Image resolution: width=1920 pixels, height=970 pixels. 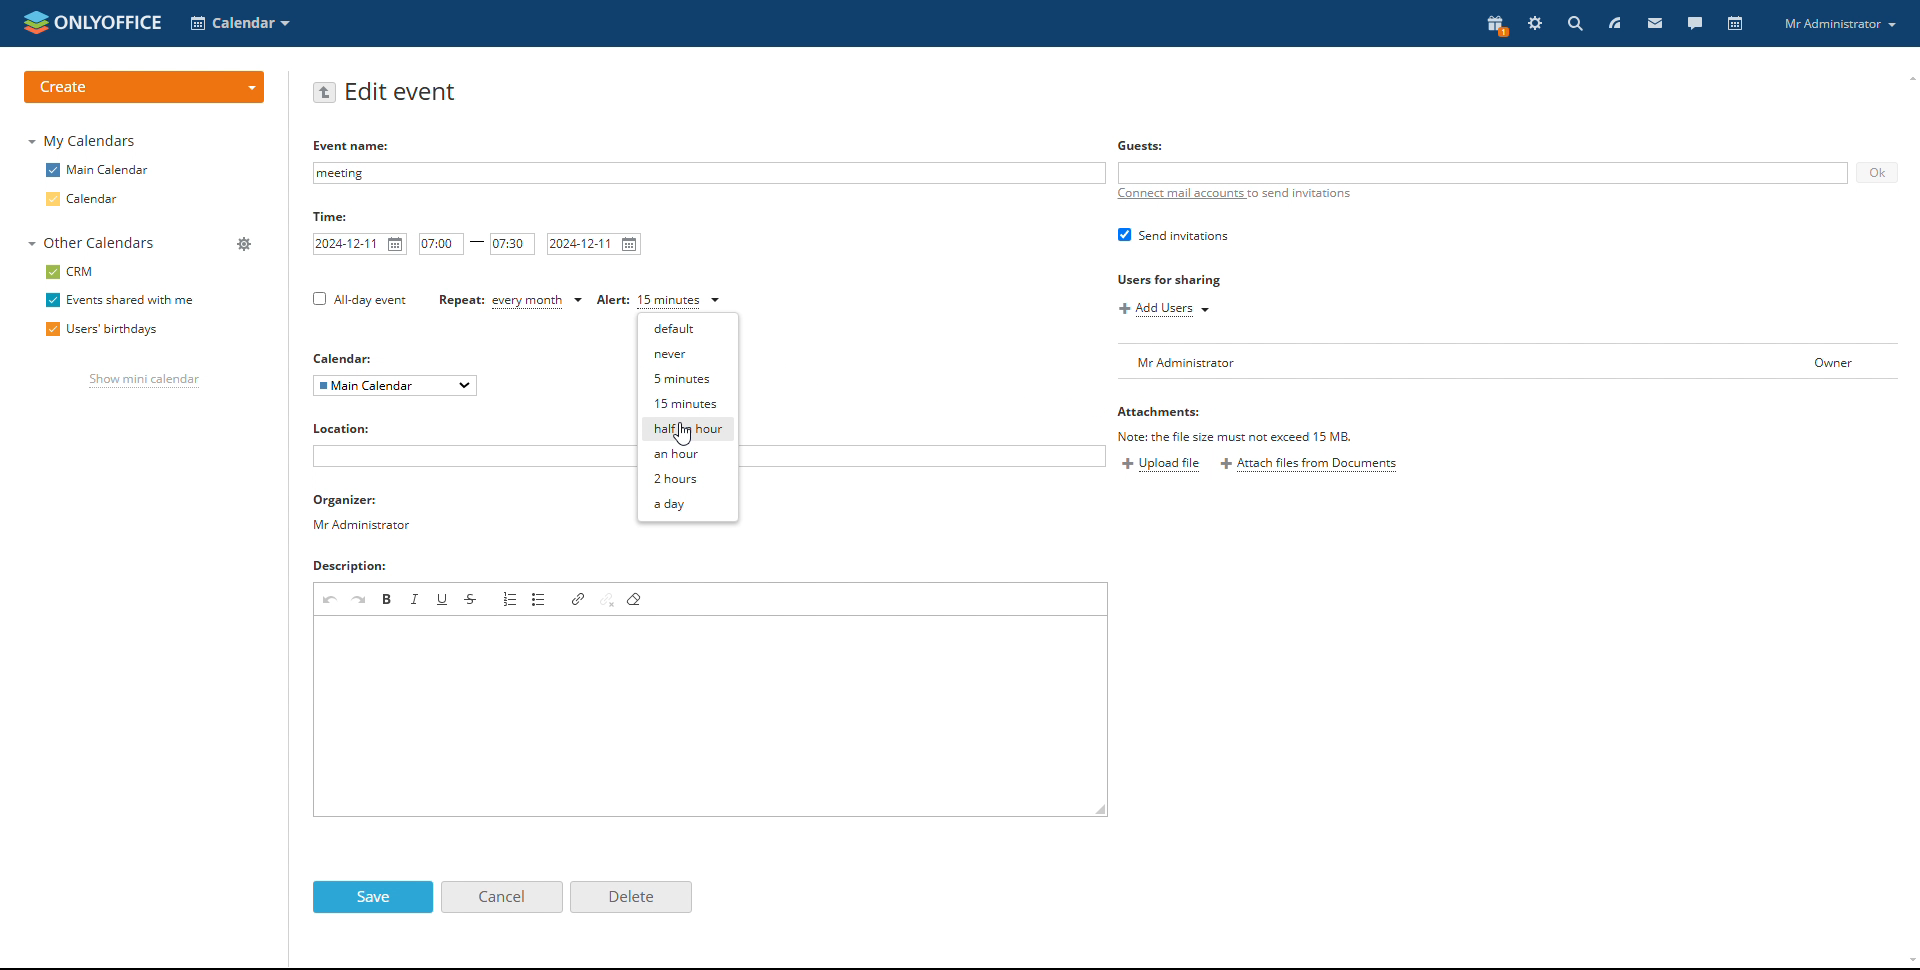 What do you see at coordinates (579, 598) in the screenshot?
I see `link` at bounding box center [579, 598].